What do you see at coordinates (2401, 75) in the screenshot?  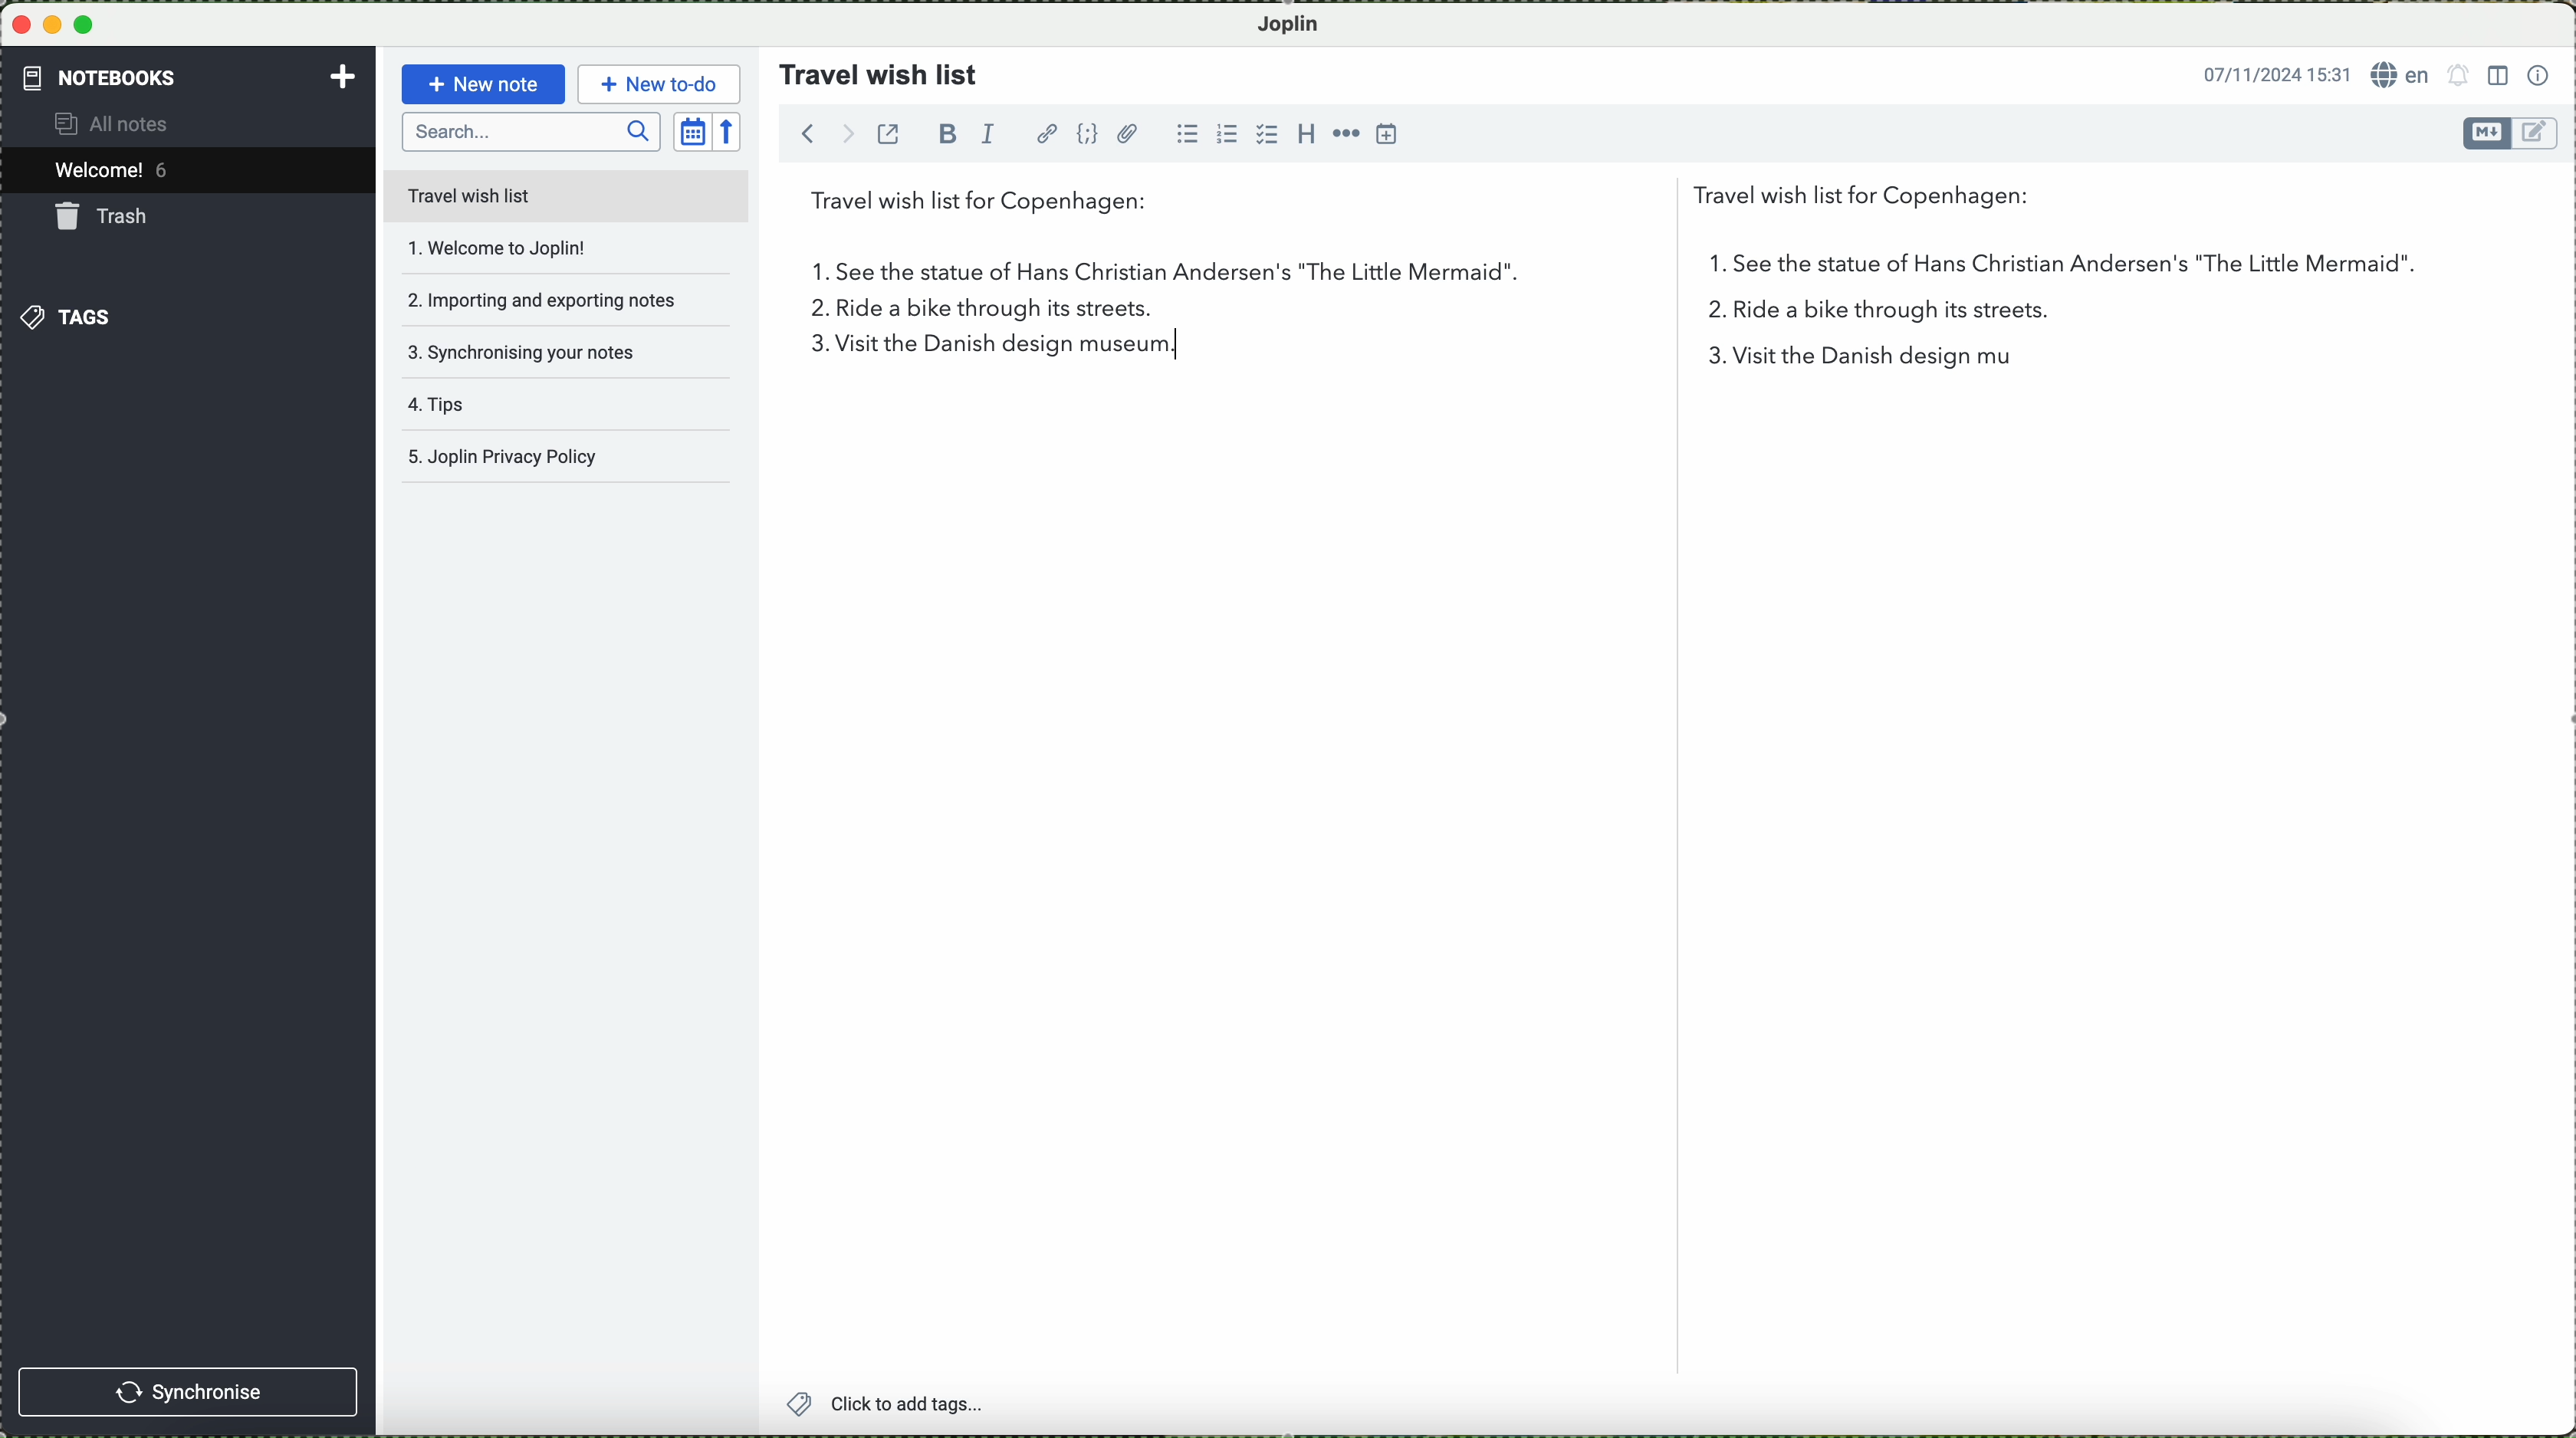 I see `language` at bounding box center [2401, 75].